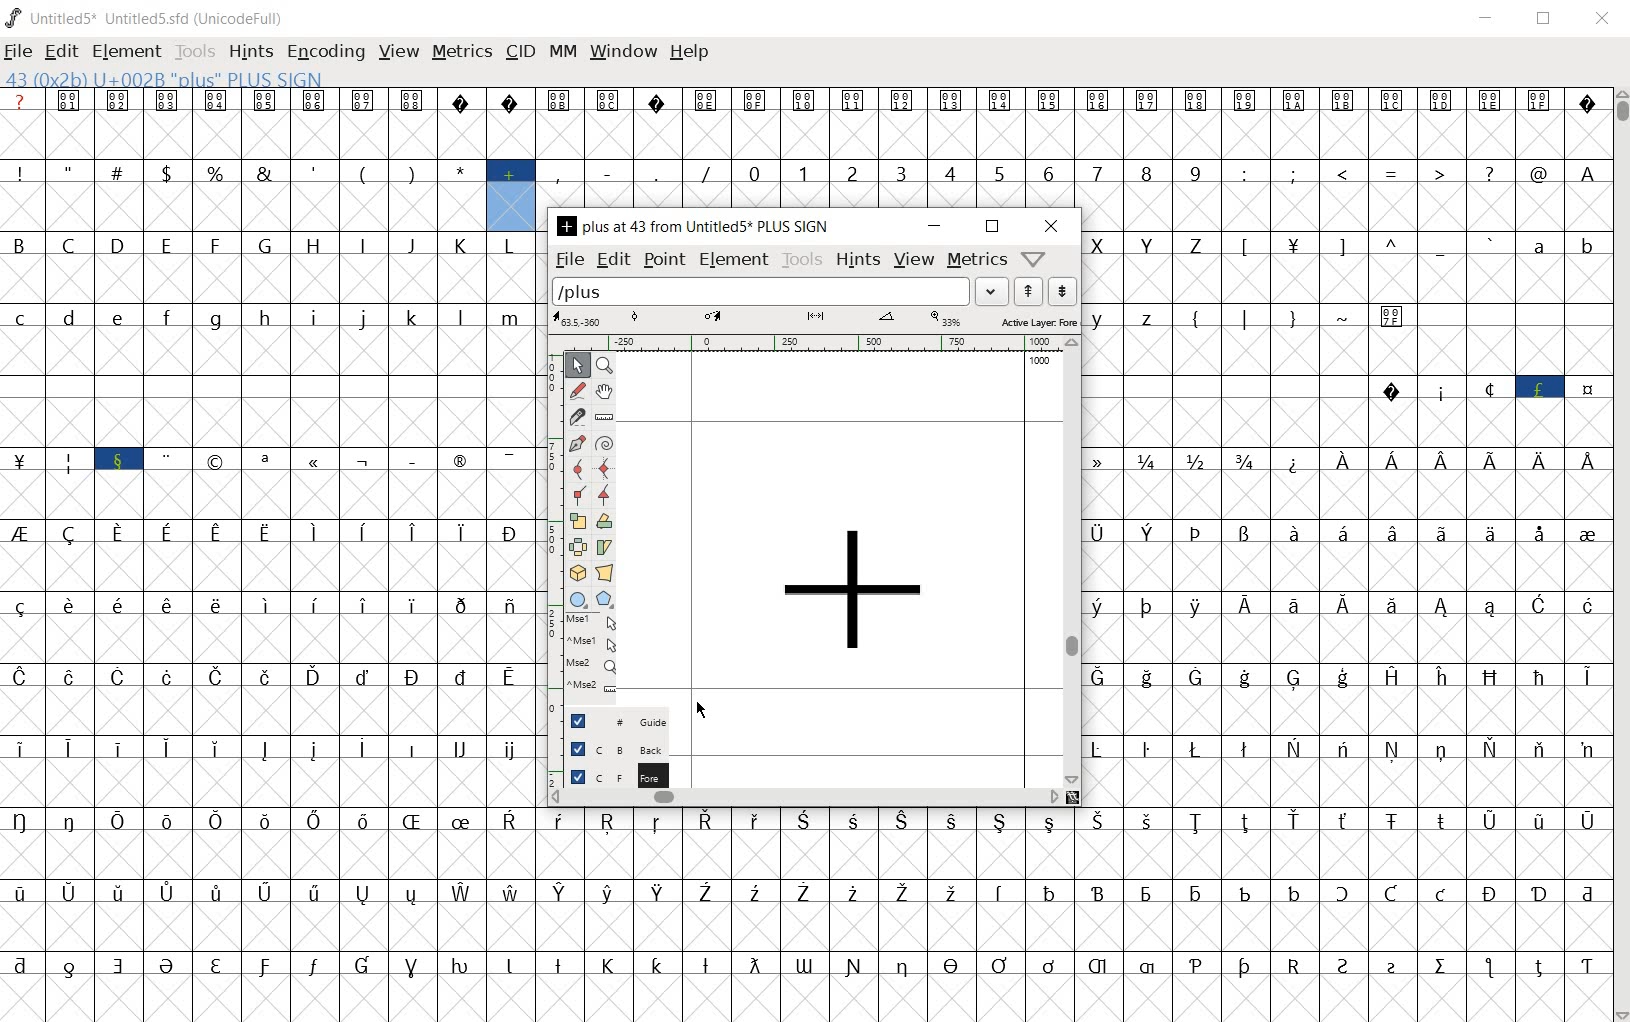  Describe the element at coordinates (602, 494) in the screenshot. I see `Add a corner point` at that location.